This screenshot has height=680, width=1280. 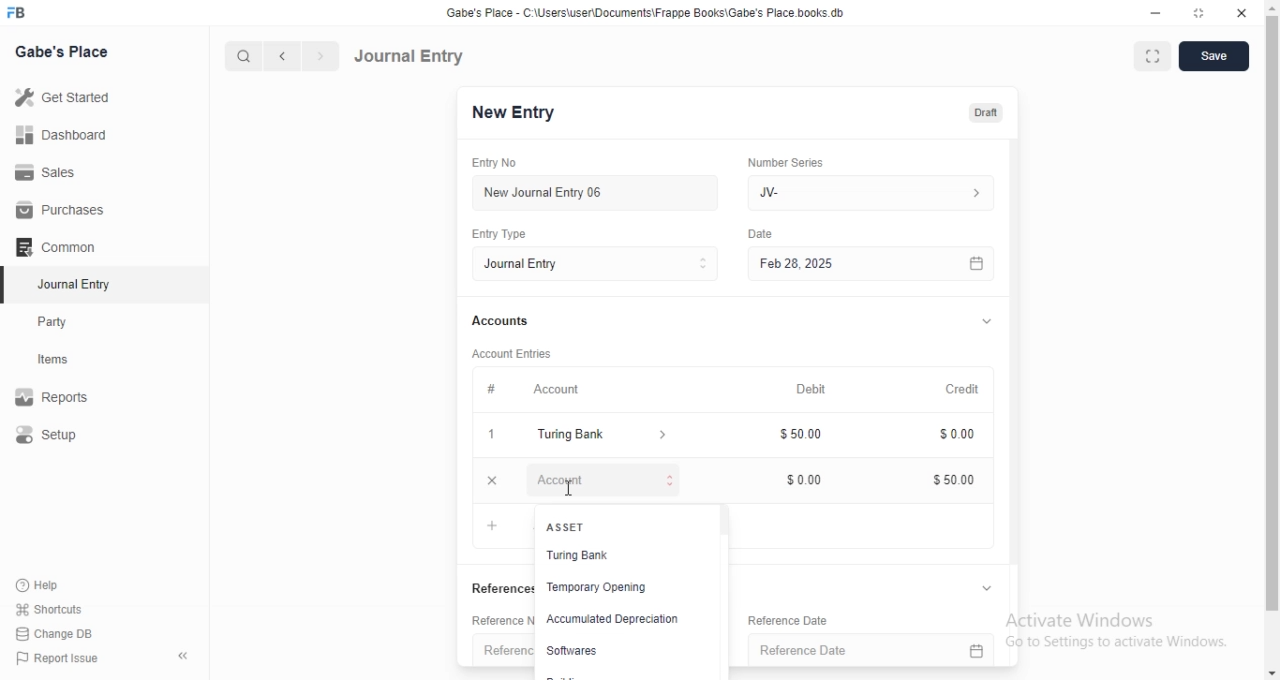 What do you see at coordinates (807, 620) in the screenshot?
I see `Reference Date` at bounding box center [807, 620].